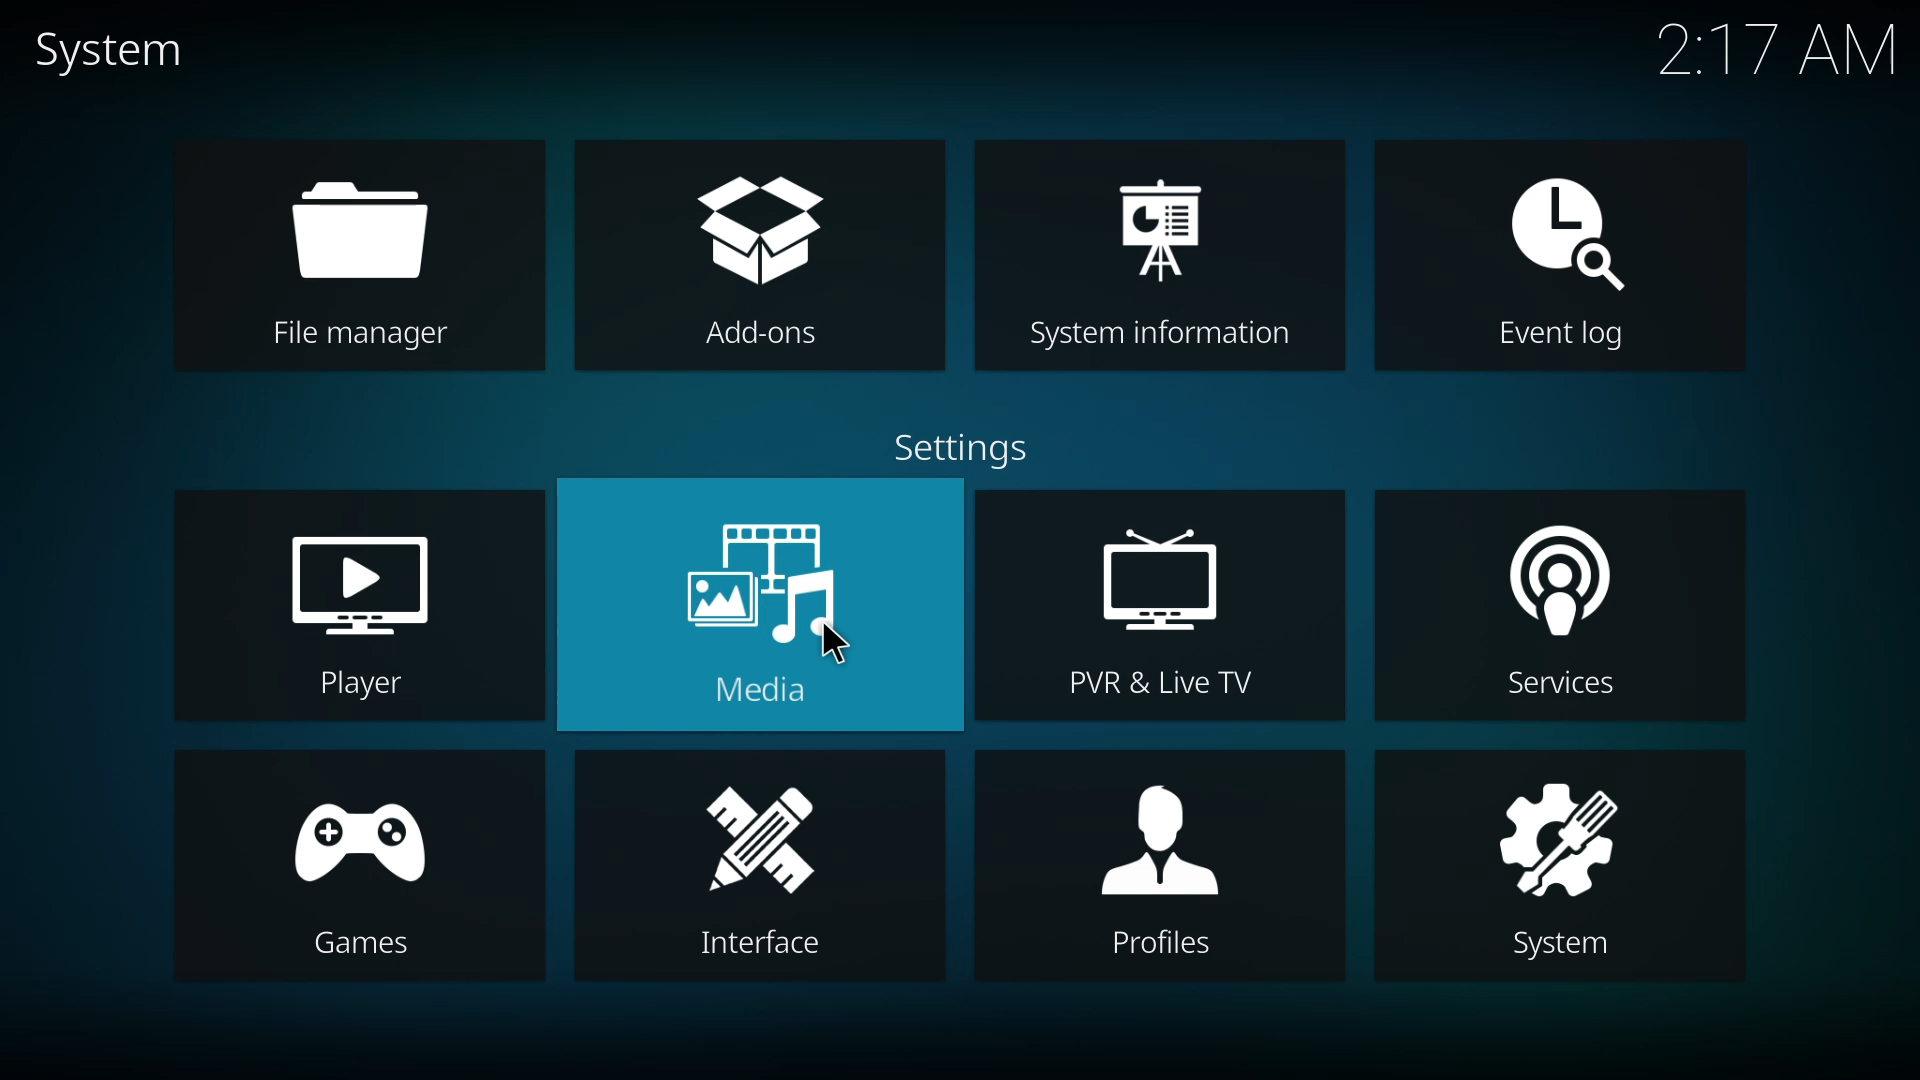 This screenshot has height=1080, width=1920. I want to click on time, so click(1779, 49).